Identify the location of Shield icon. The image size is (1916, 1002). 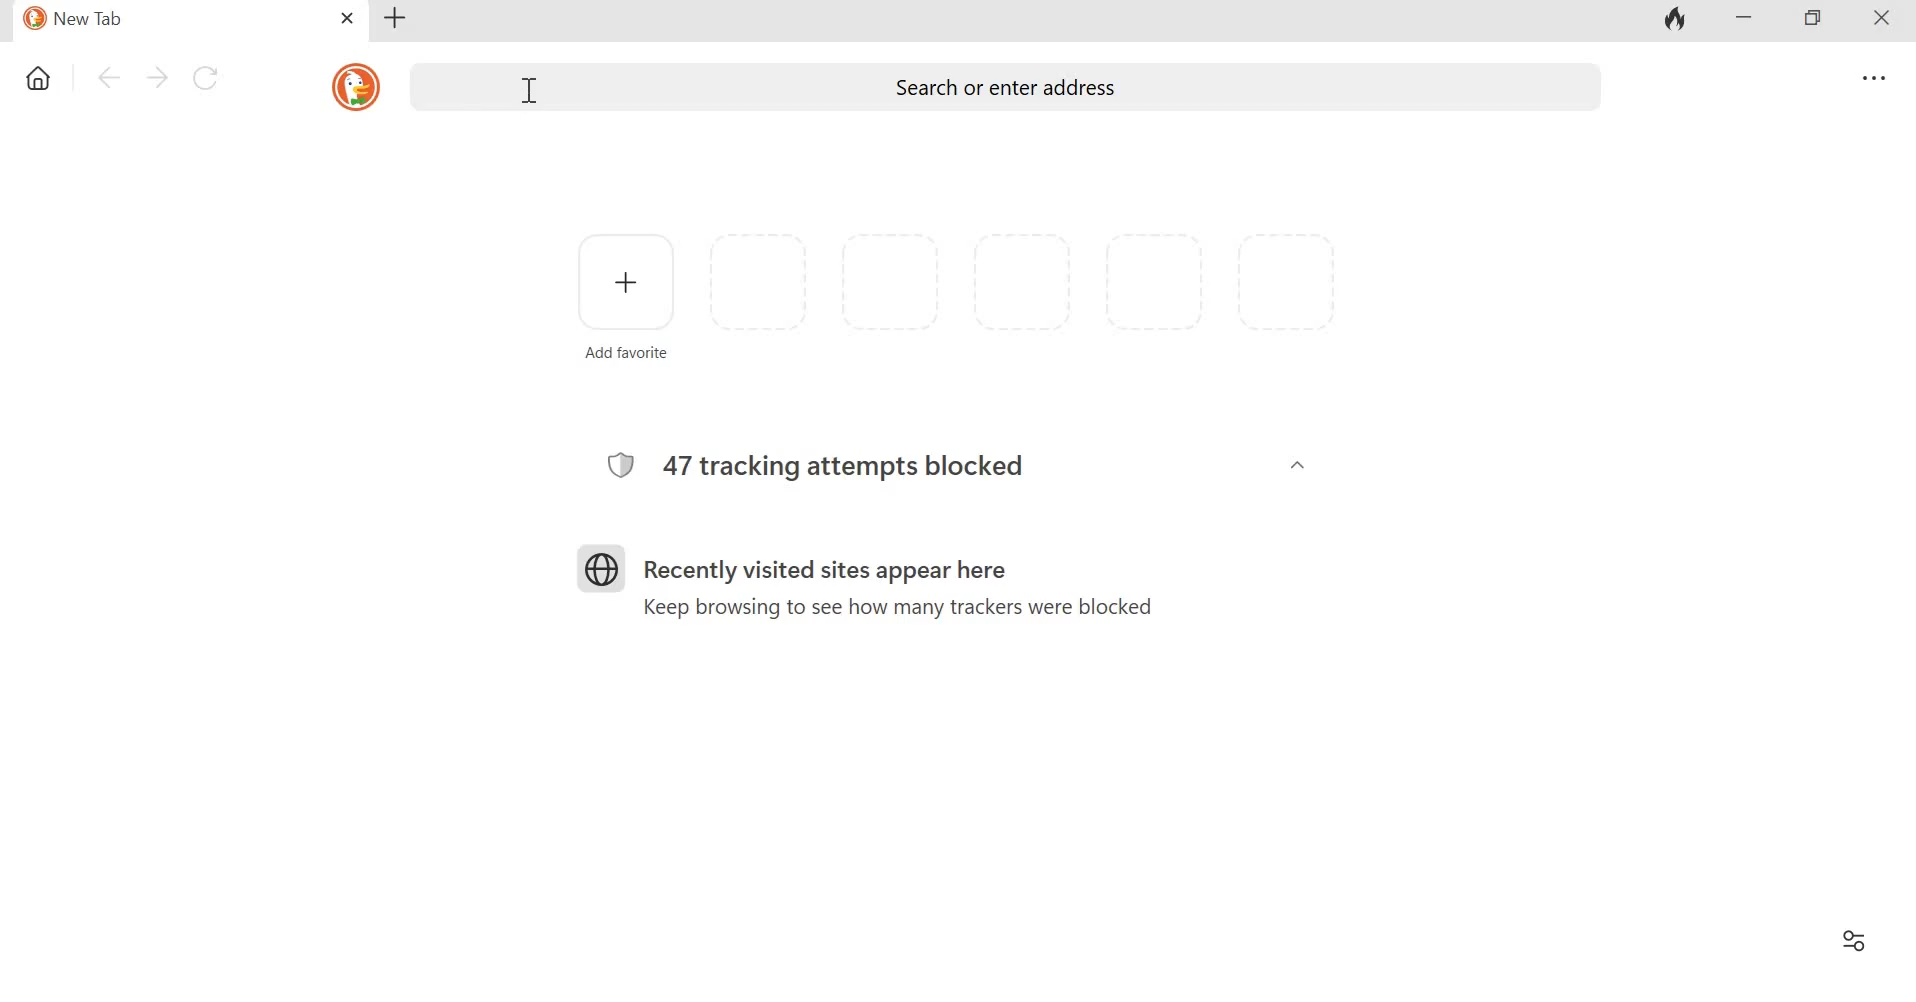
(621, 467).